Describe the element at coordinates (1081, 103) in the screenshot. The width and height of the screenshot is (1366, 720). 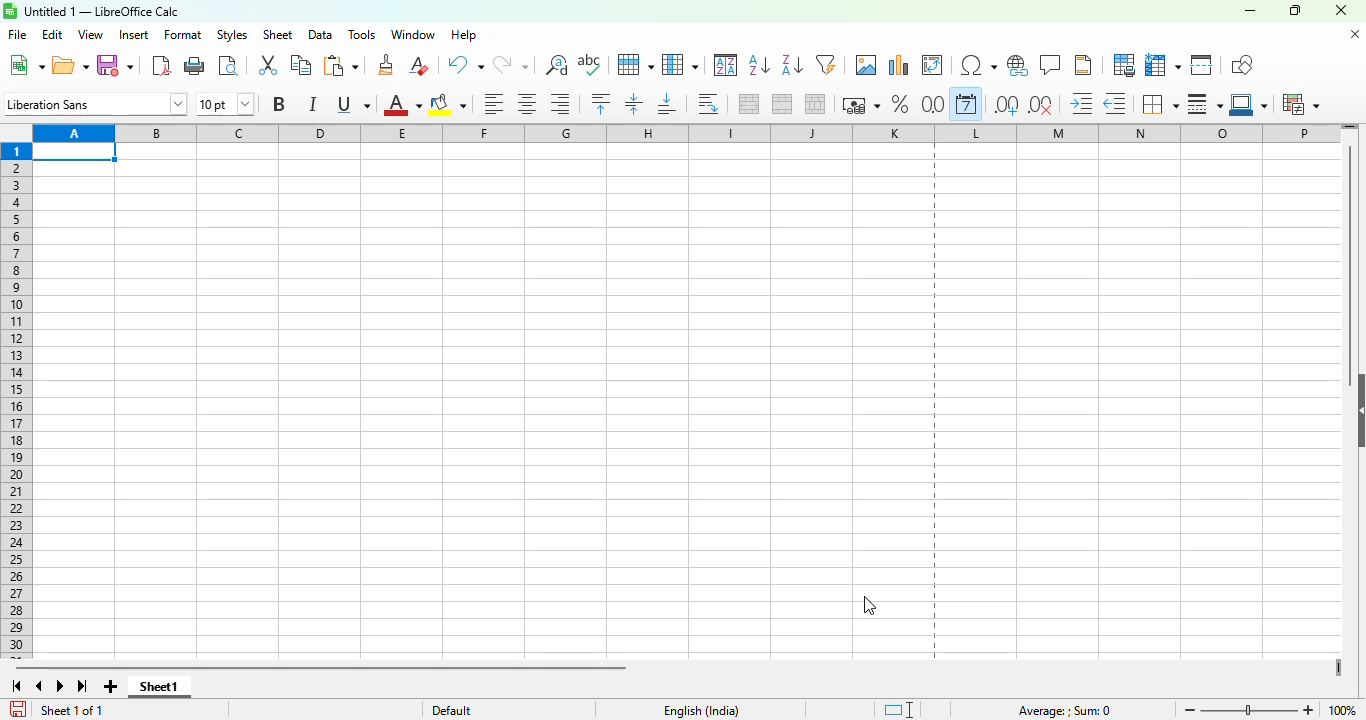
I see `increase indent` at that location.